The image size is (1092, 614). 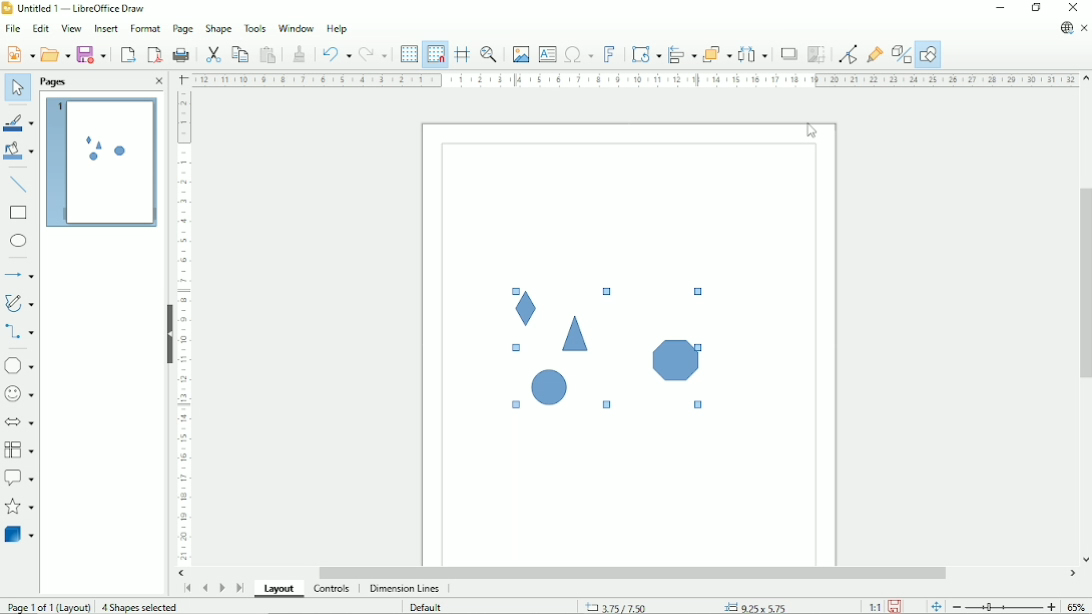 What do you see at coordinates (21, 123) in the screenshot?
I see `Line color` at bounding box center [21, 123].